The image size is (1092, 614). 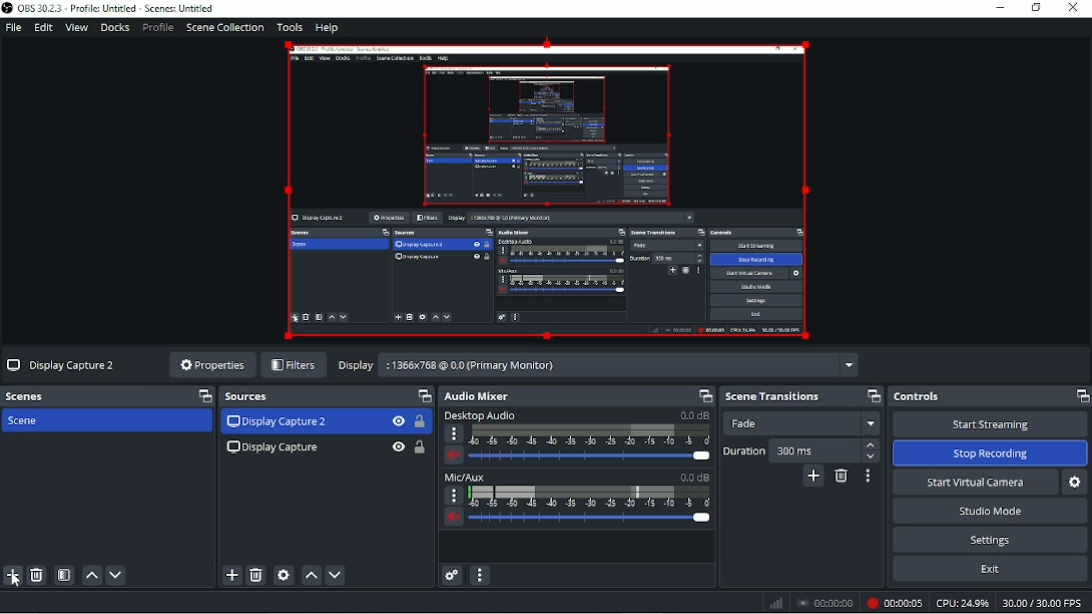 What do you see at coordinates (311, 576) in the screenshot?
I see `Move source(s) up` at bounding box center [311, 576].